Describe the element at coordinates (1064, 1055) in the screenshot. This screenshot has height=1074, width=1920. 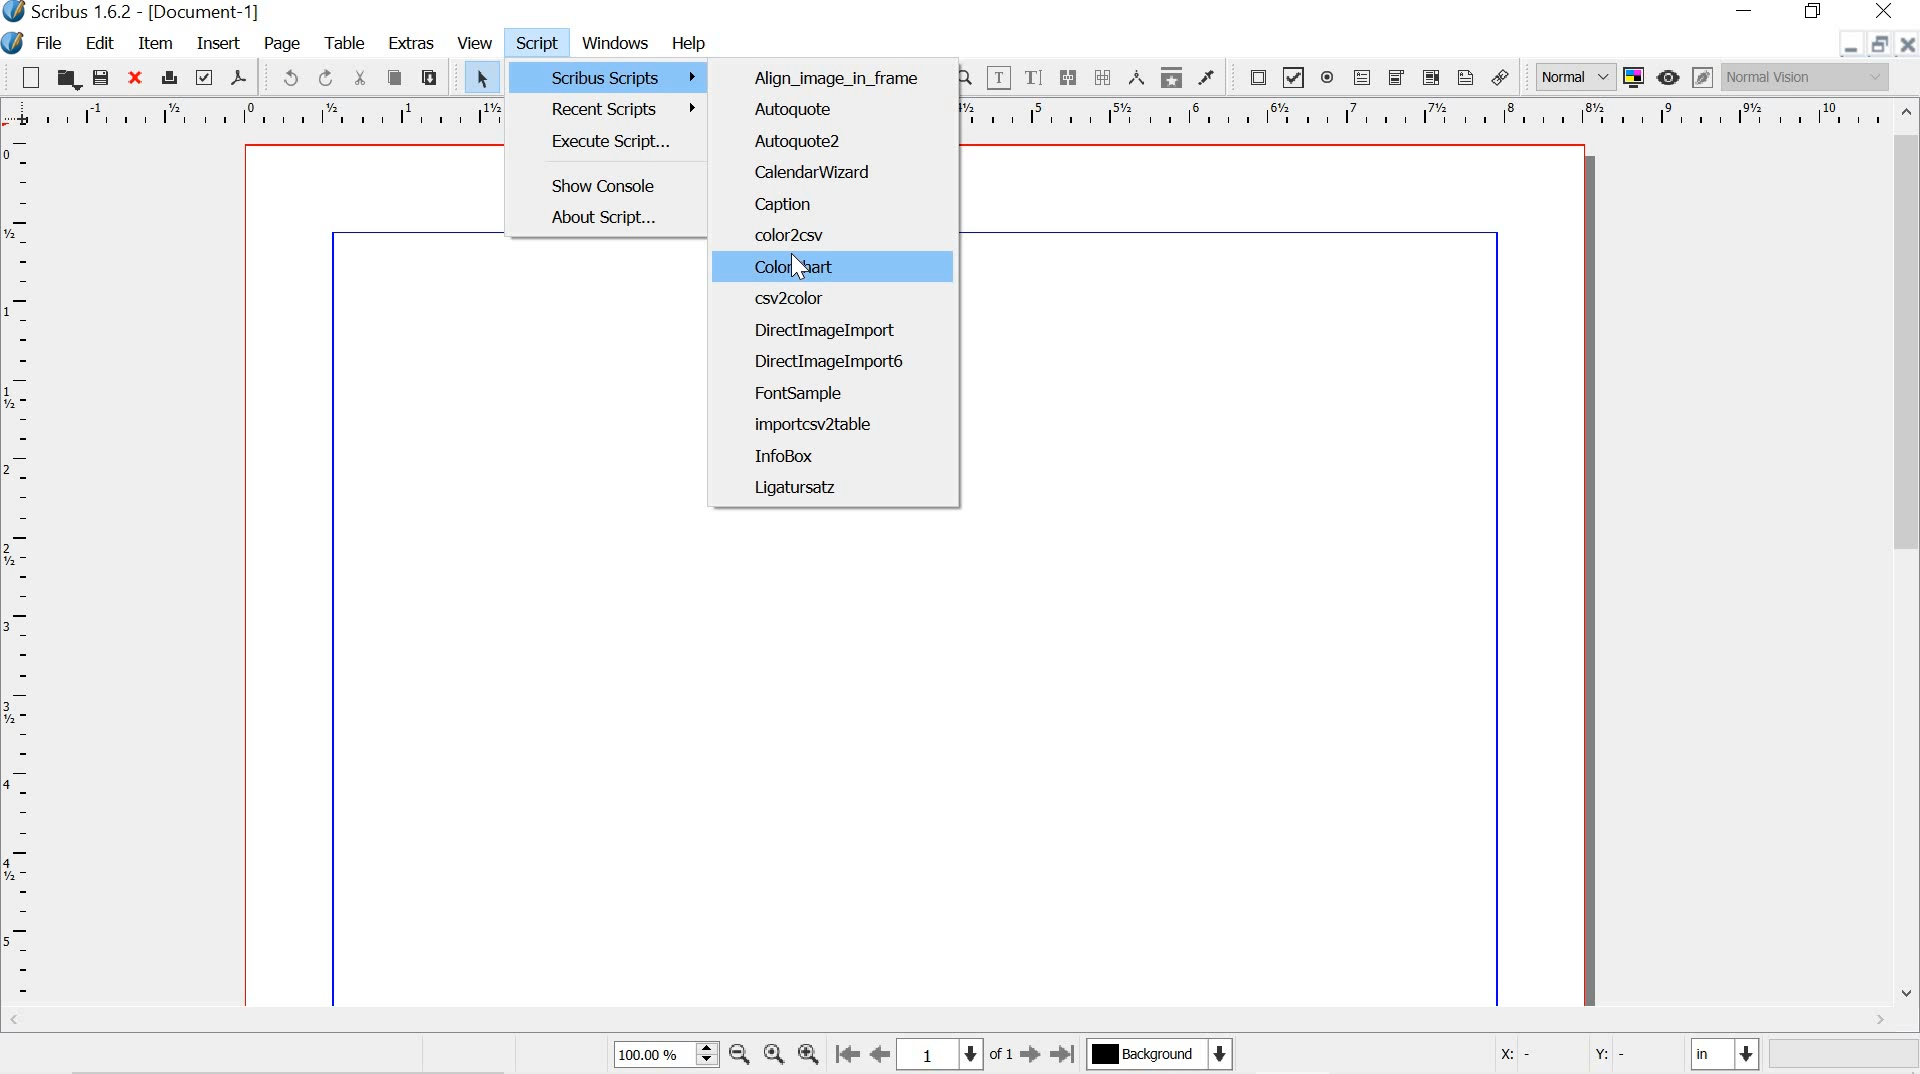
I see `Last page` at that location.